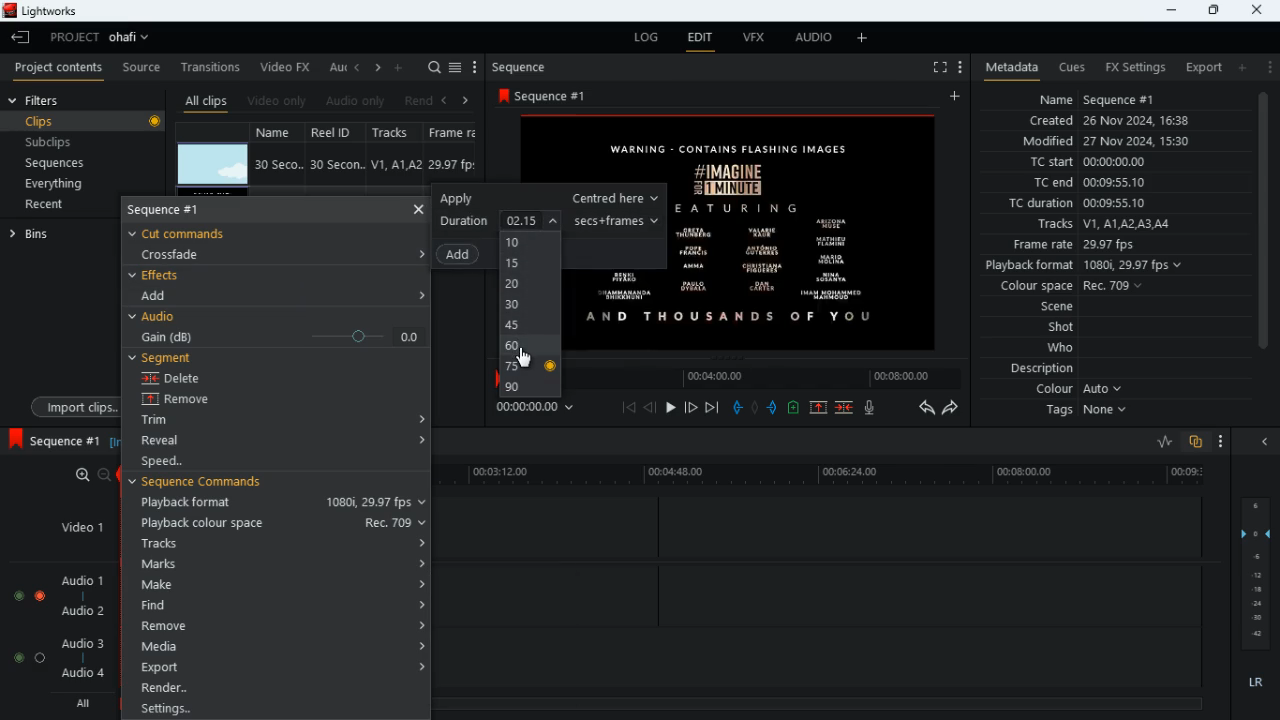  I want to click on V1, A1, A2, so click(394, 164).